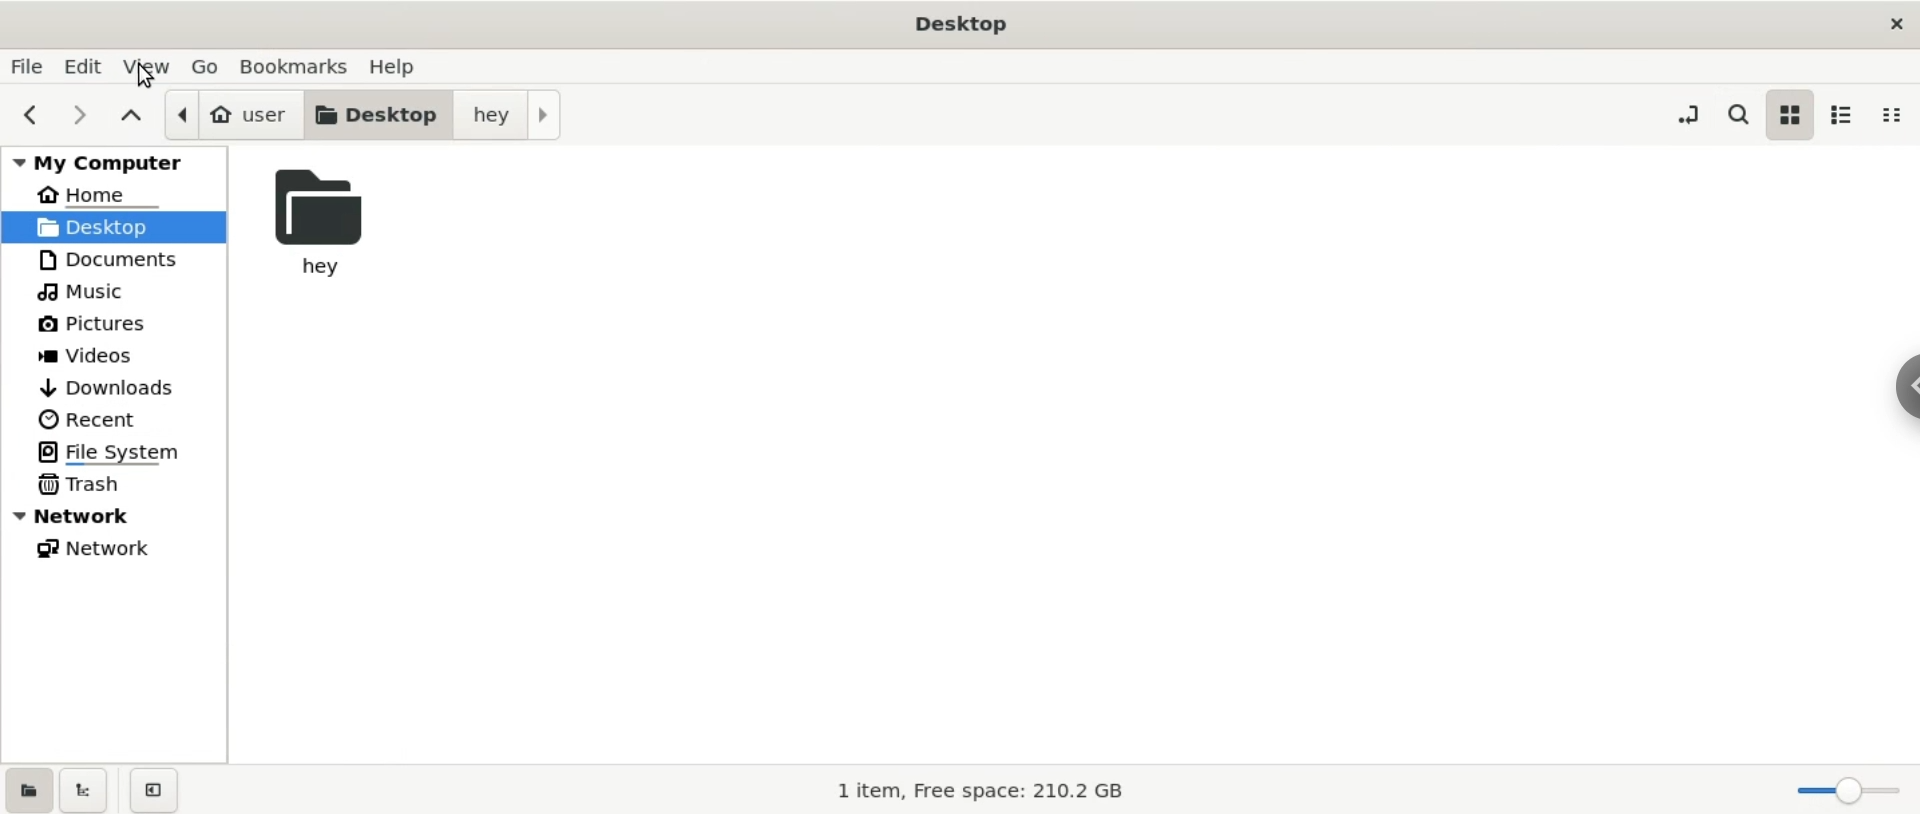 Image resolution: width=1920 pixels, height=814 pixels. I want to click on help, so click(405, 65).